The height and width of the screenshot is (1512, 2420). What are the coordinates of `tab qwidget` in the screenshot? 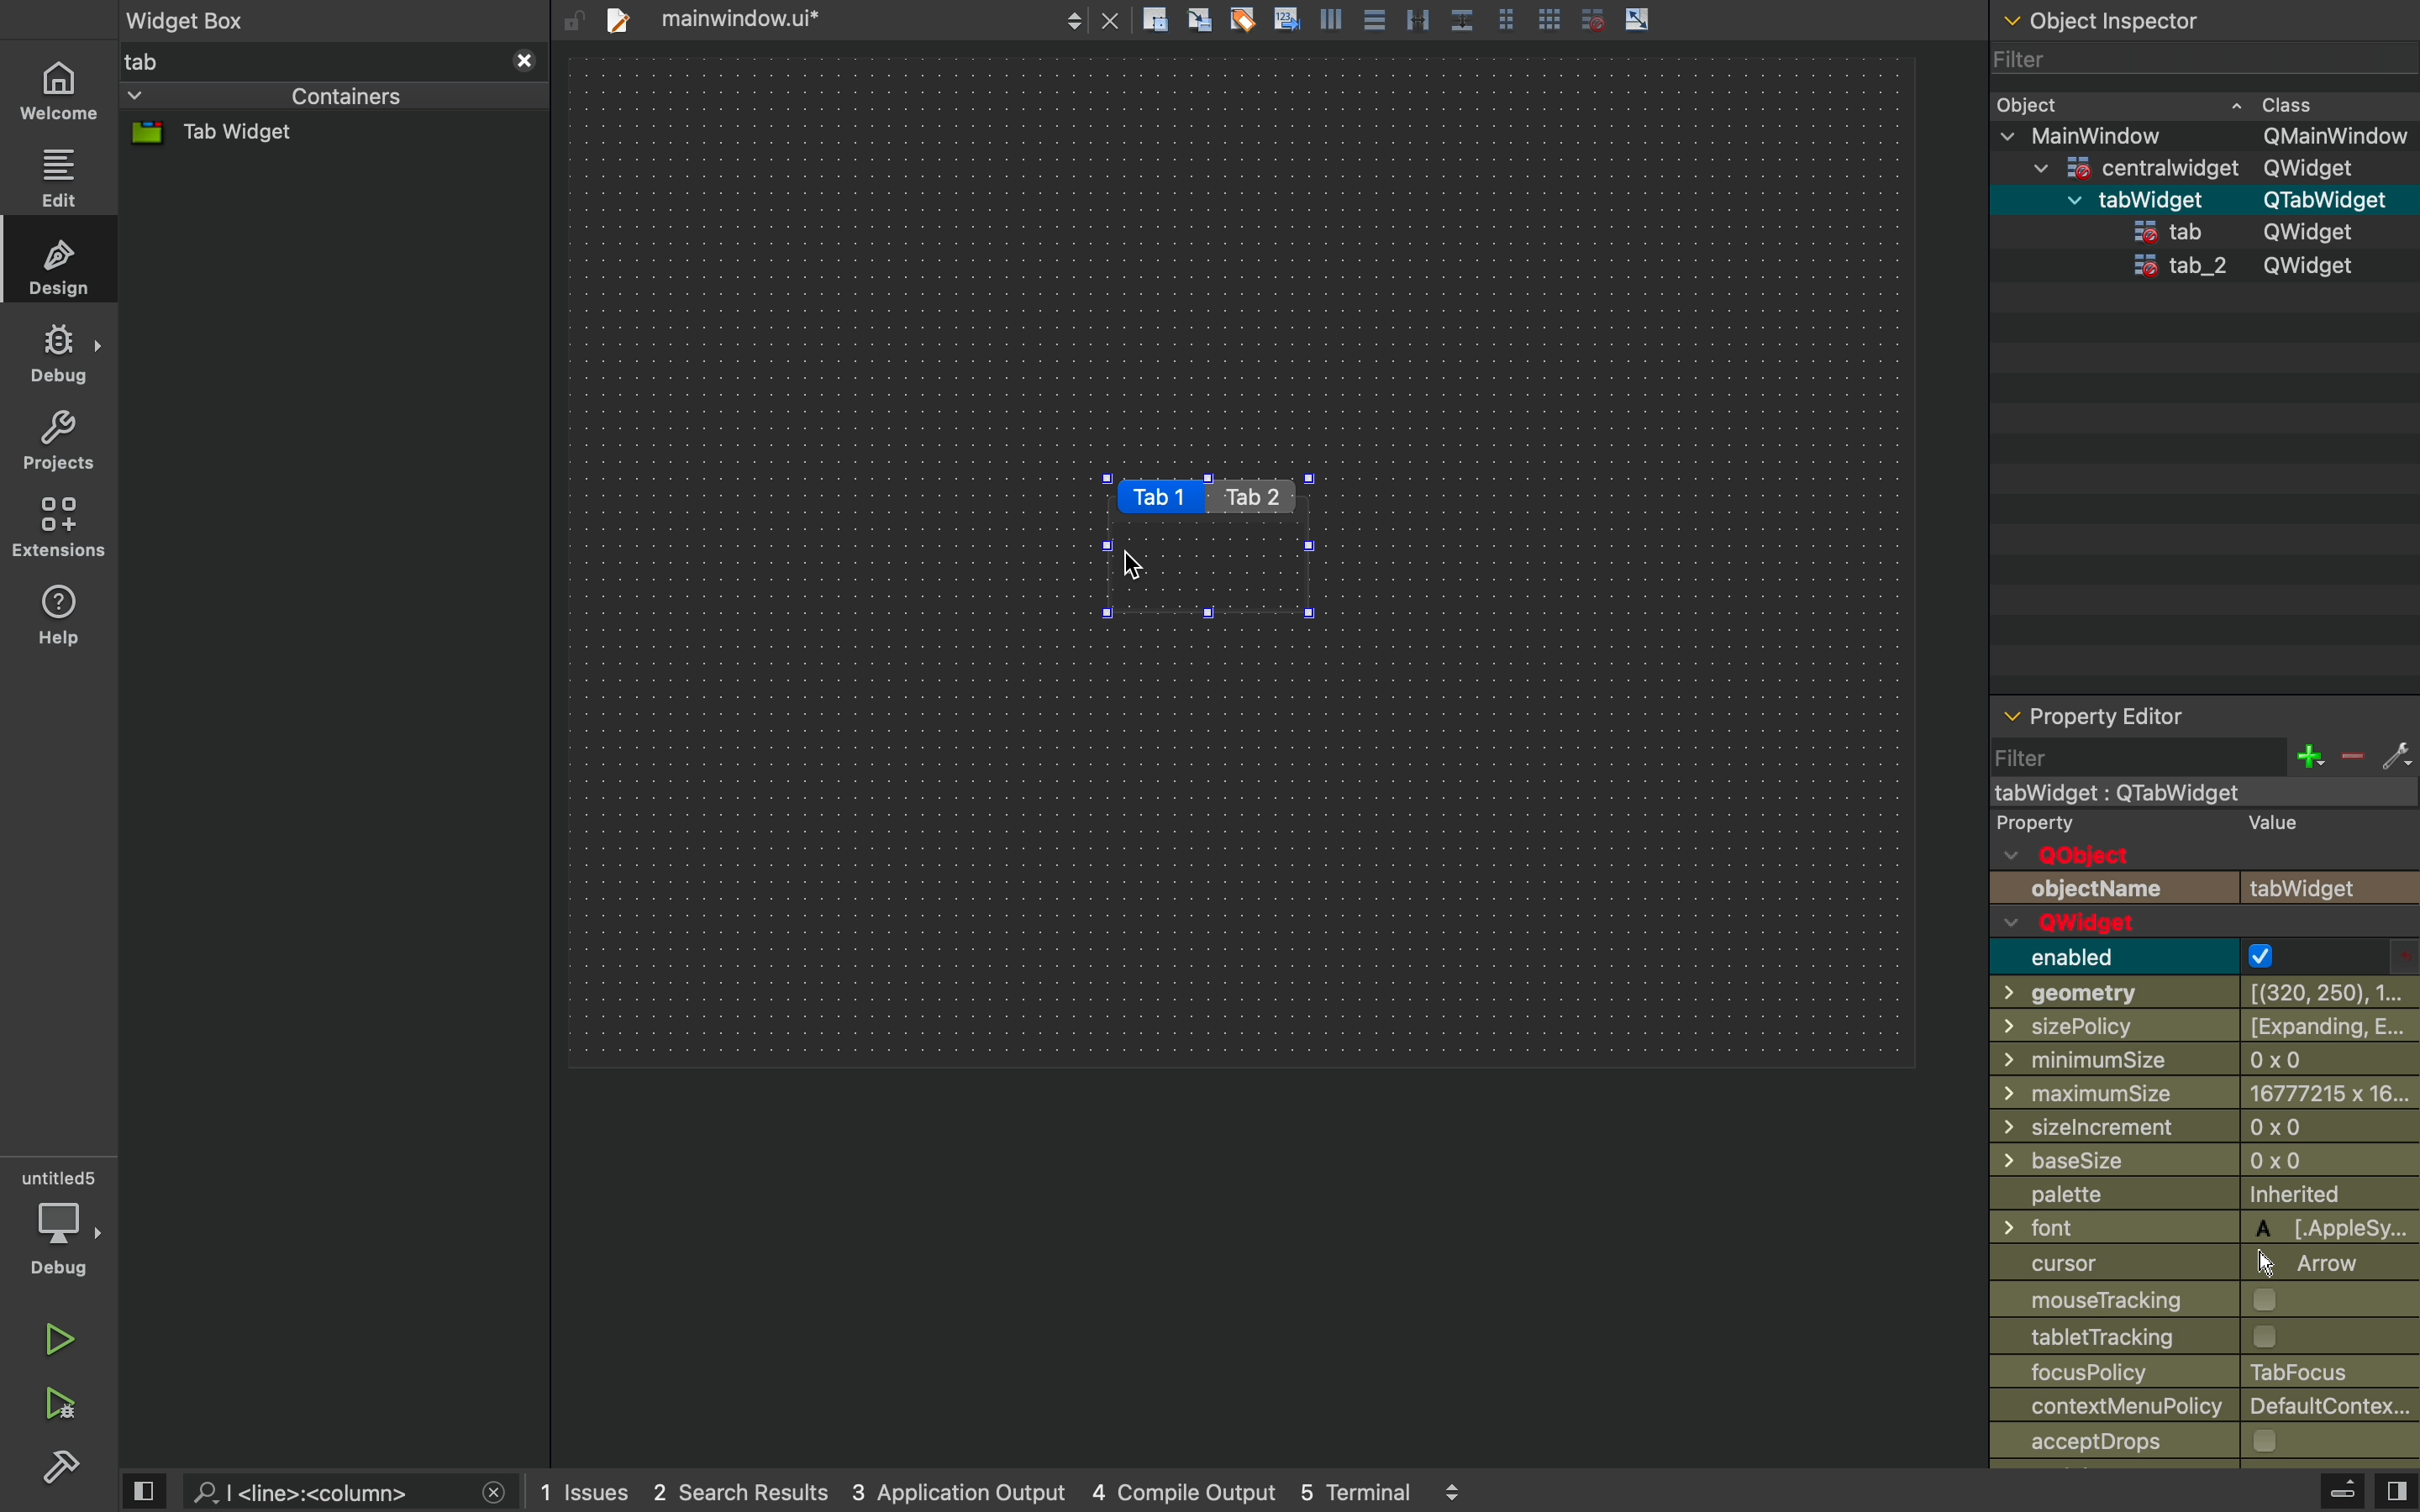 It's located at (2248, 231).